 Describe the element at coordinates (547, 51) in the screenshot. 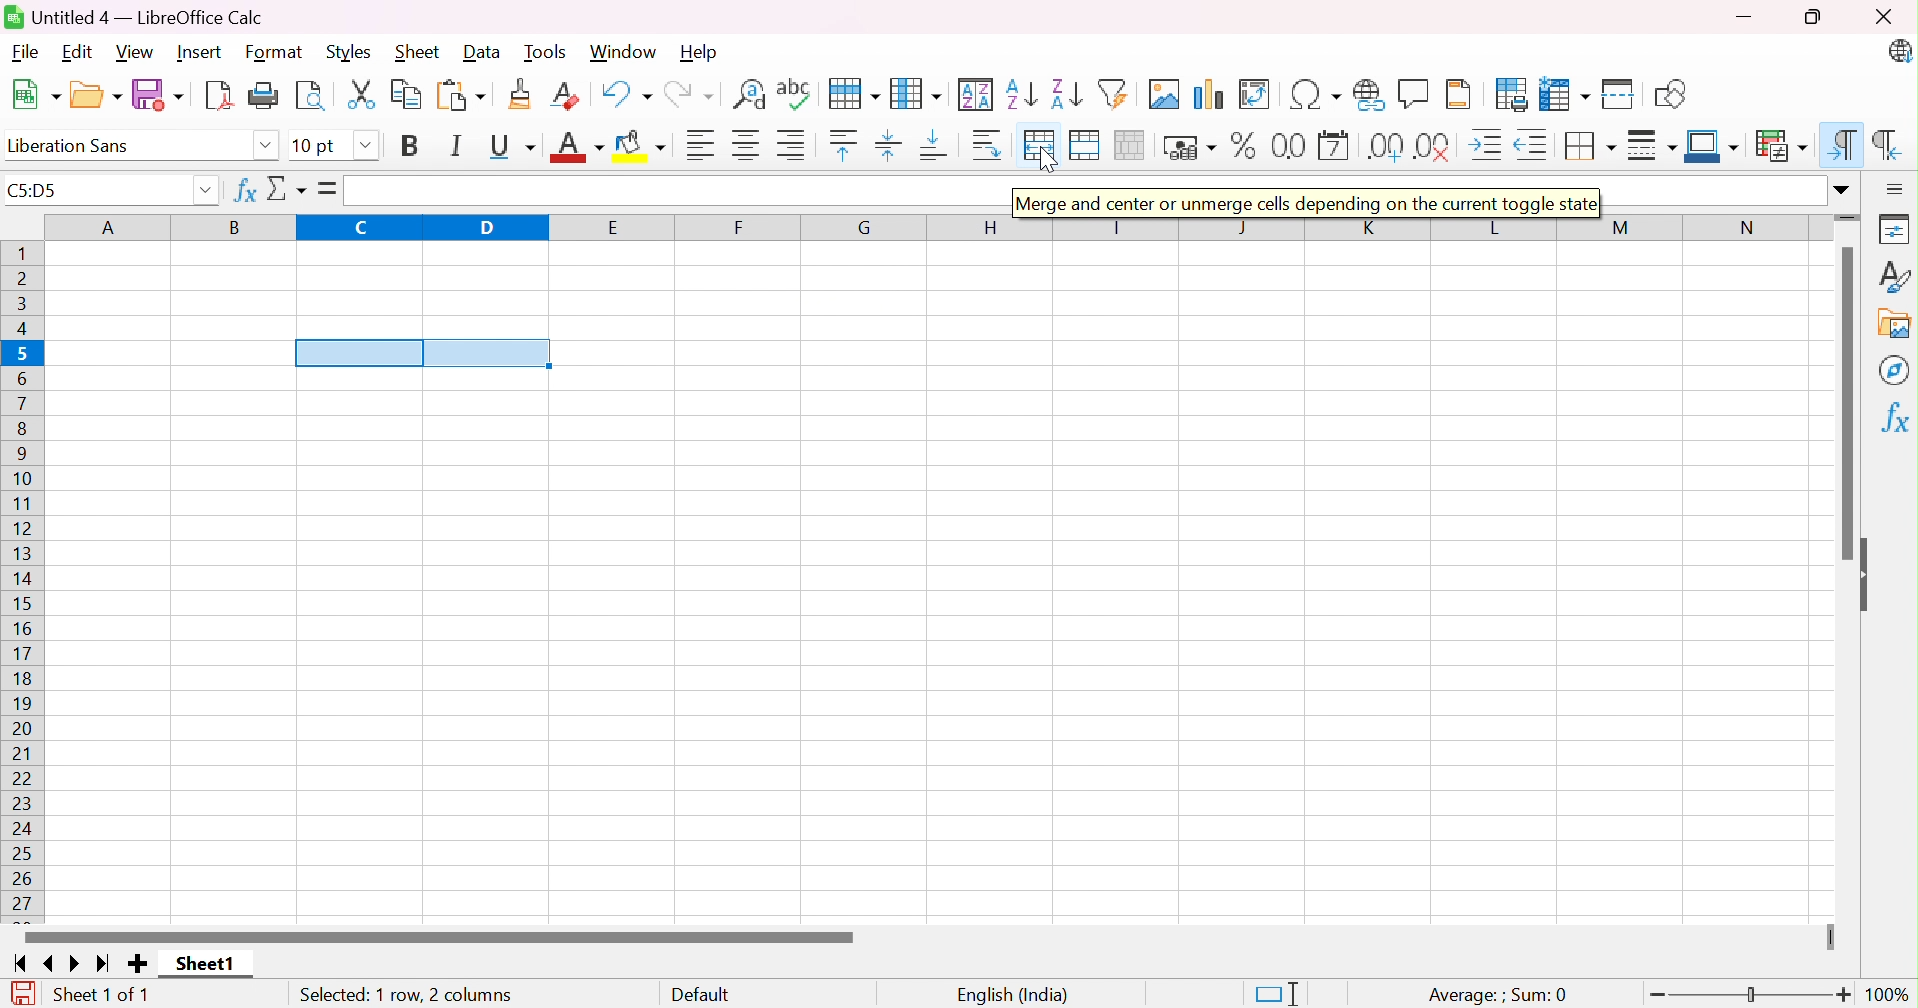

I see `Tools` at that location.